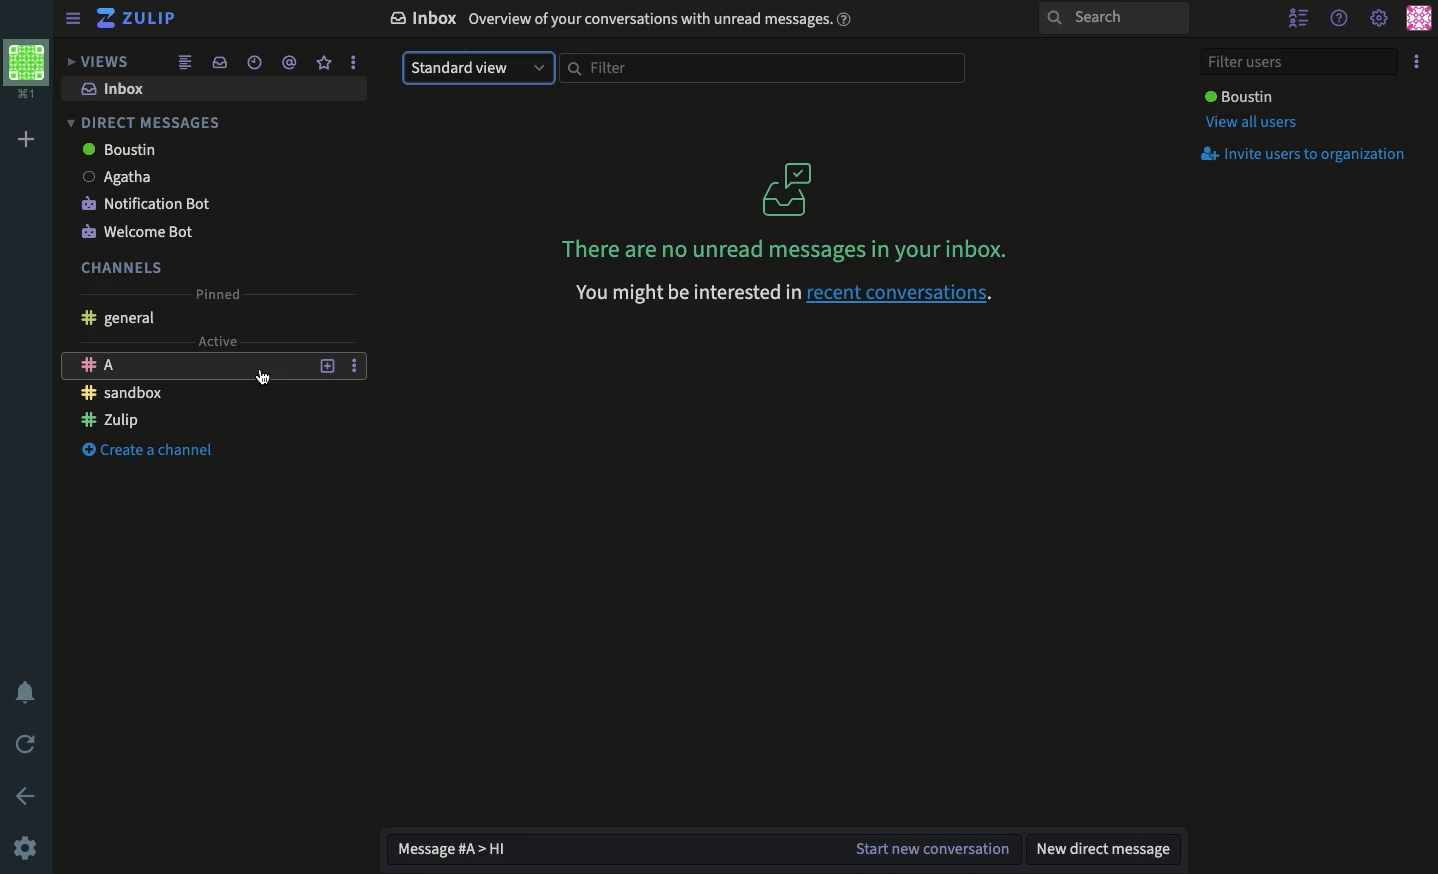  I want to click on Channel A, so click(190, 366).